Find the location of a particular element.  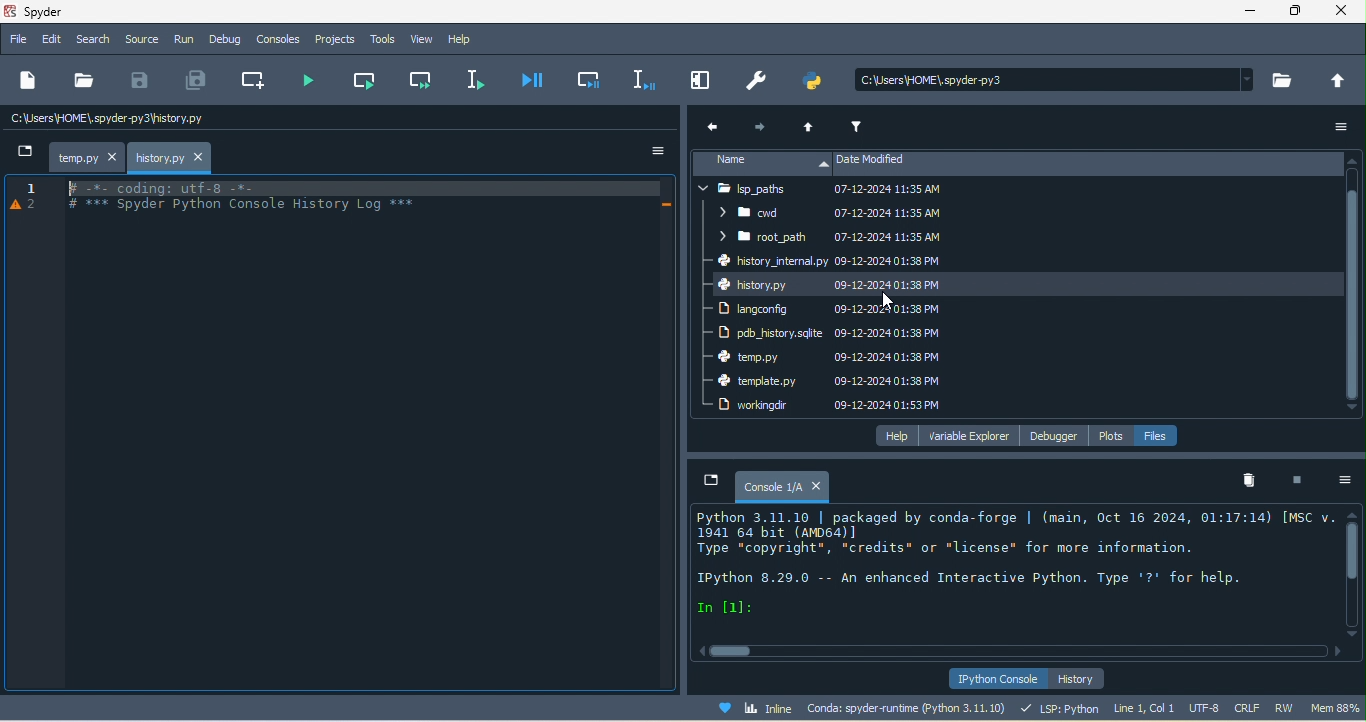

plots is located at coordinates (1114, 437).